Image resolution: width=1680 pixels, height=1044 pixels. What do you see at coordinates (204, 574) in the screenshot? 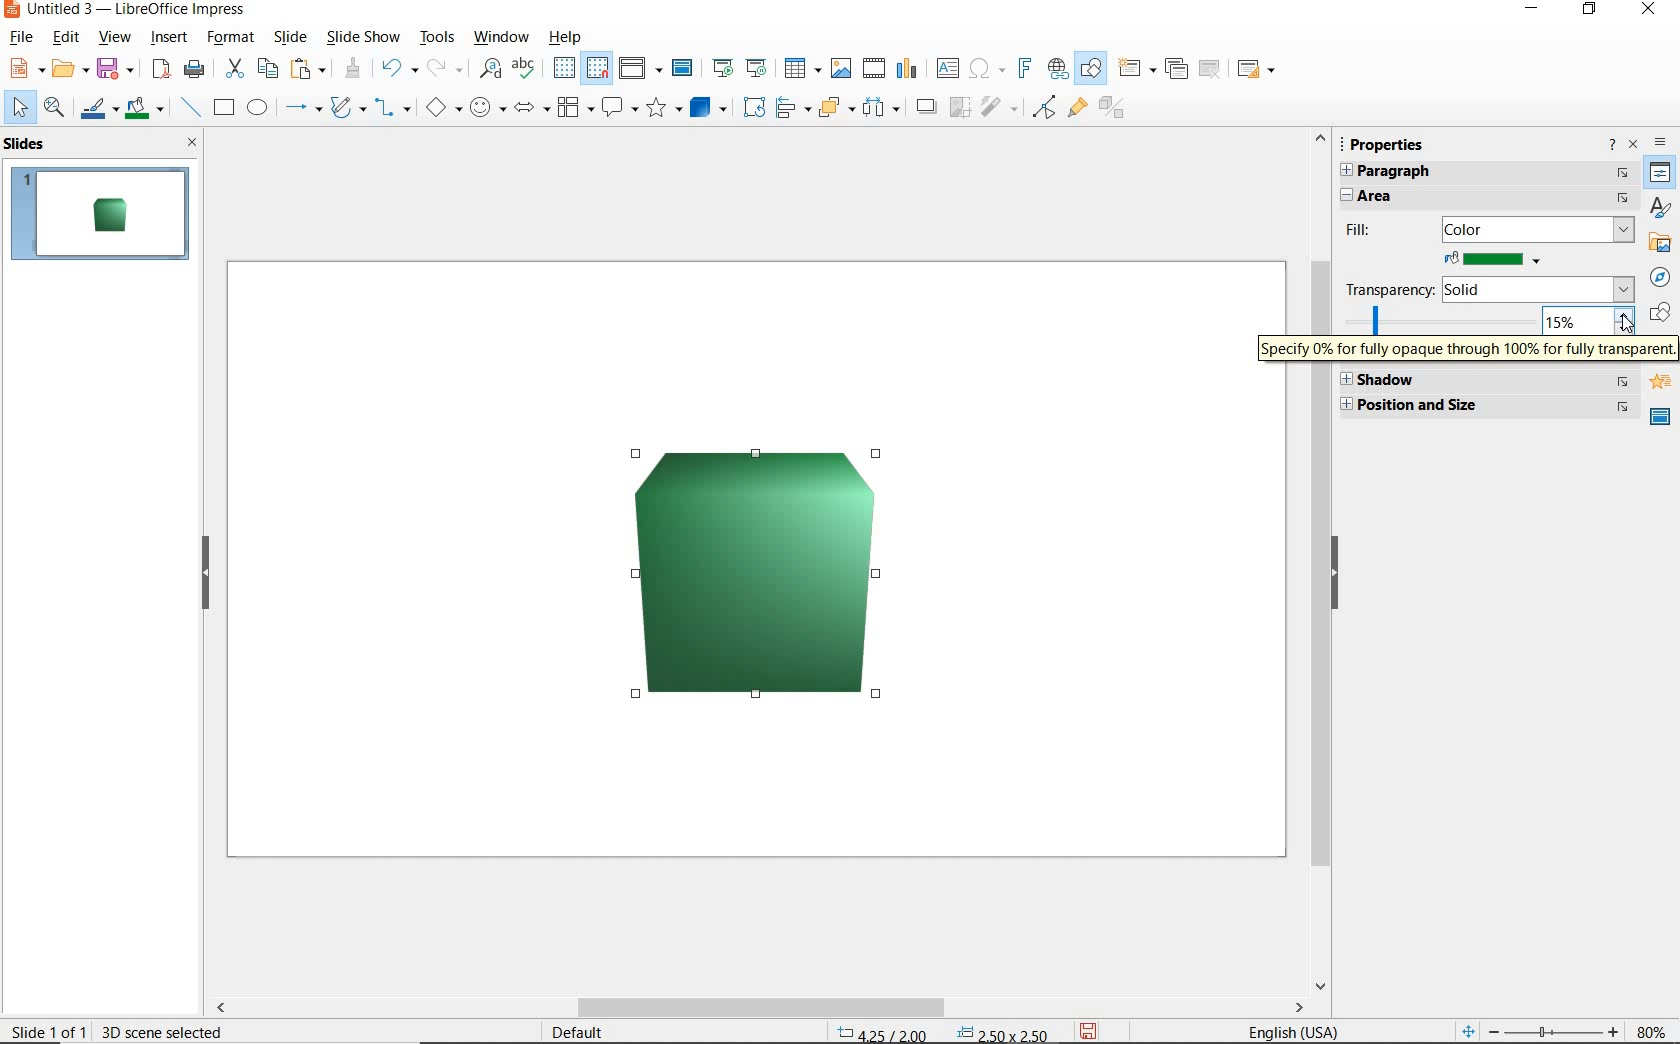
I see `HIDE` at bounding box center [204, 574].